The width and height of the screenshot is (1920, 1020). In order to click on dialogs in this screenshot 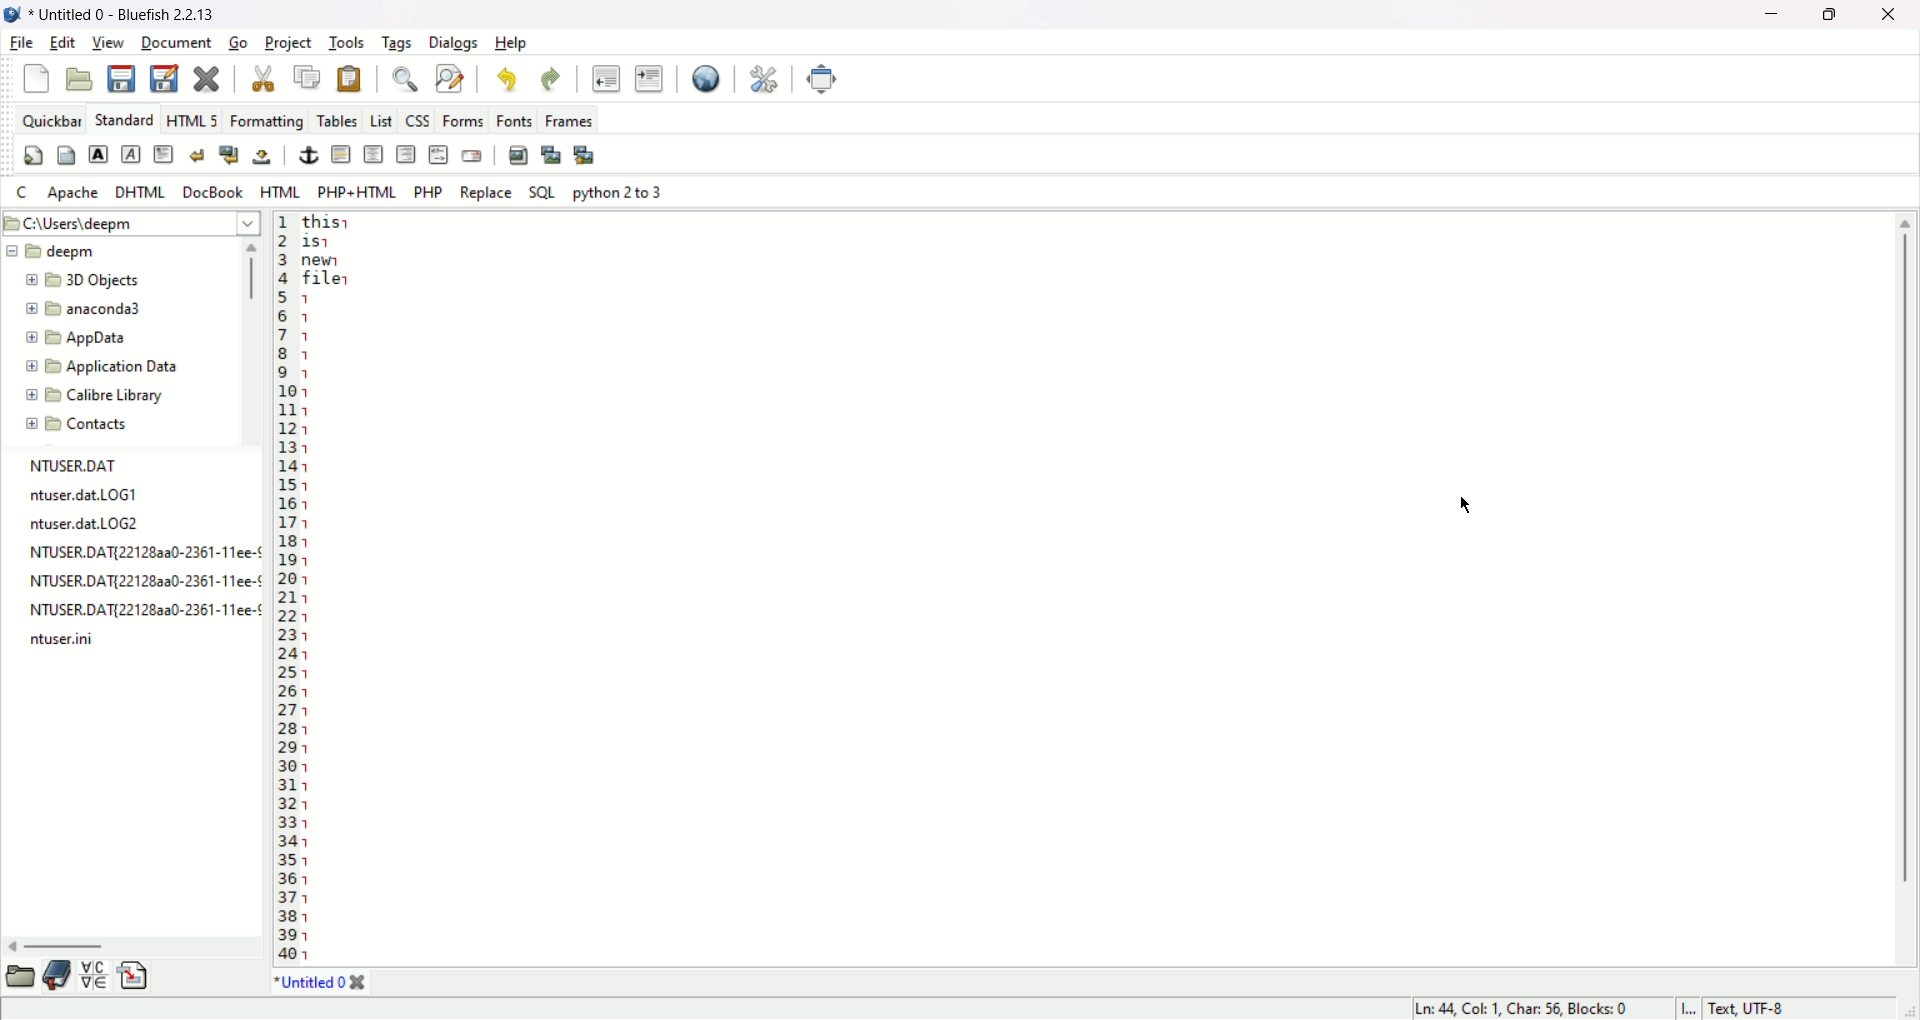, I will do `click(457, 44)`.